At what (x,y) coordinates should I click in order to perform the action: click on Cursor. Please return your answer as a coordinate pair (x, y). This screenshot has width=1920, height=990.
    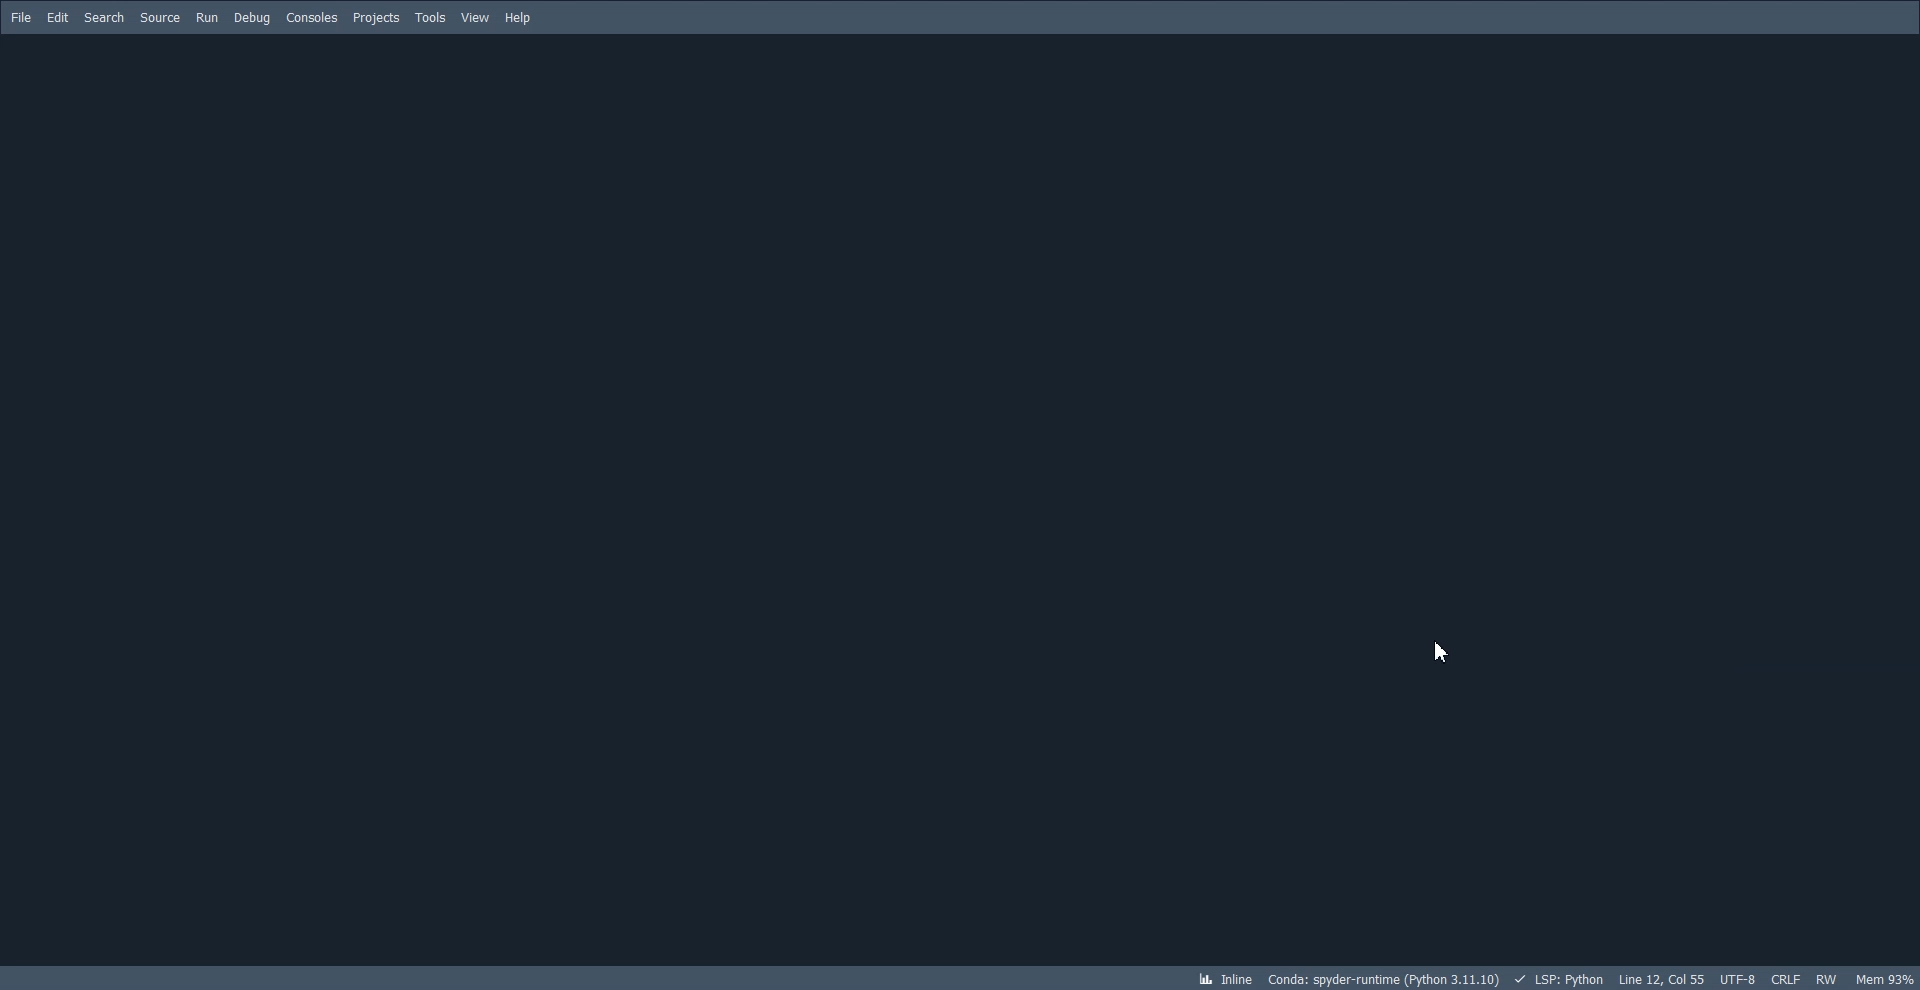
    Looking at the image, I should click on (1444, 651).